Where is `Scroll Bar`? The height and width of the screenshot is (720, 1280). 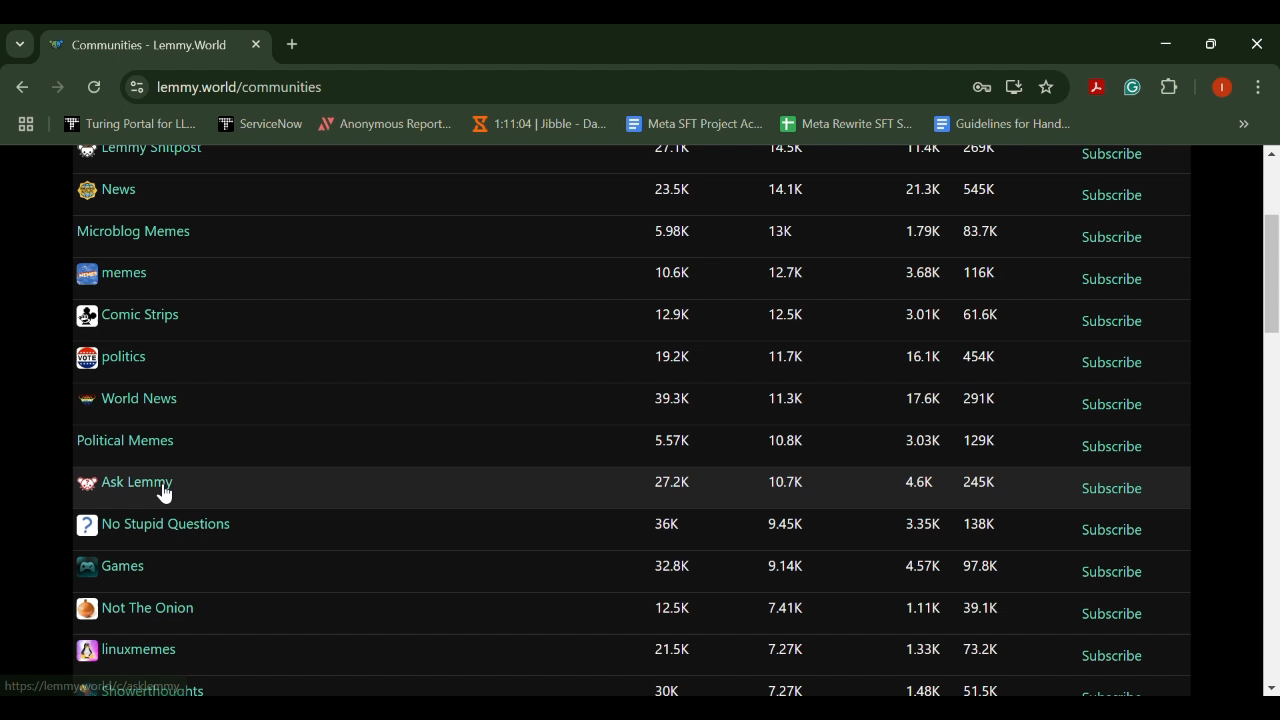 Scroll Bar is located at coordinates (1272, 419).